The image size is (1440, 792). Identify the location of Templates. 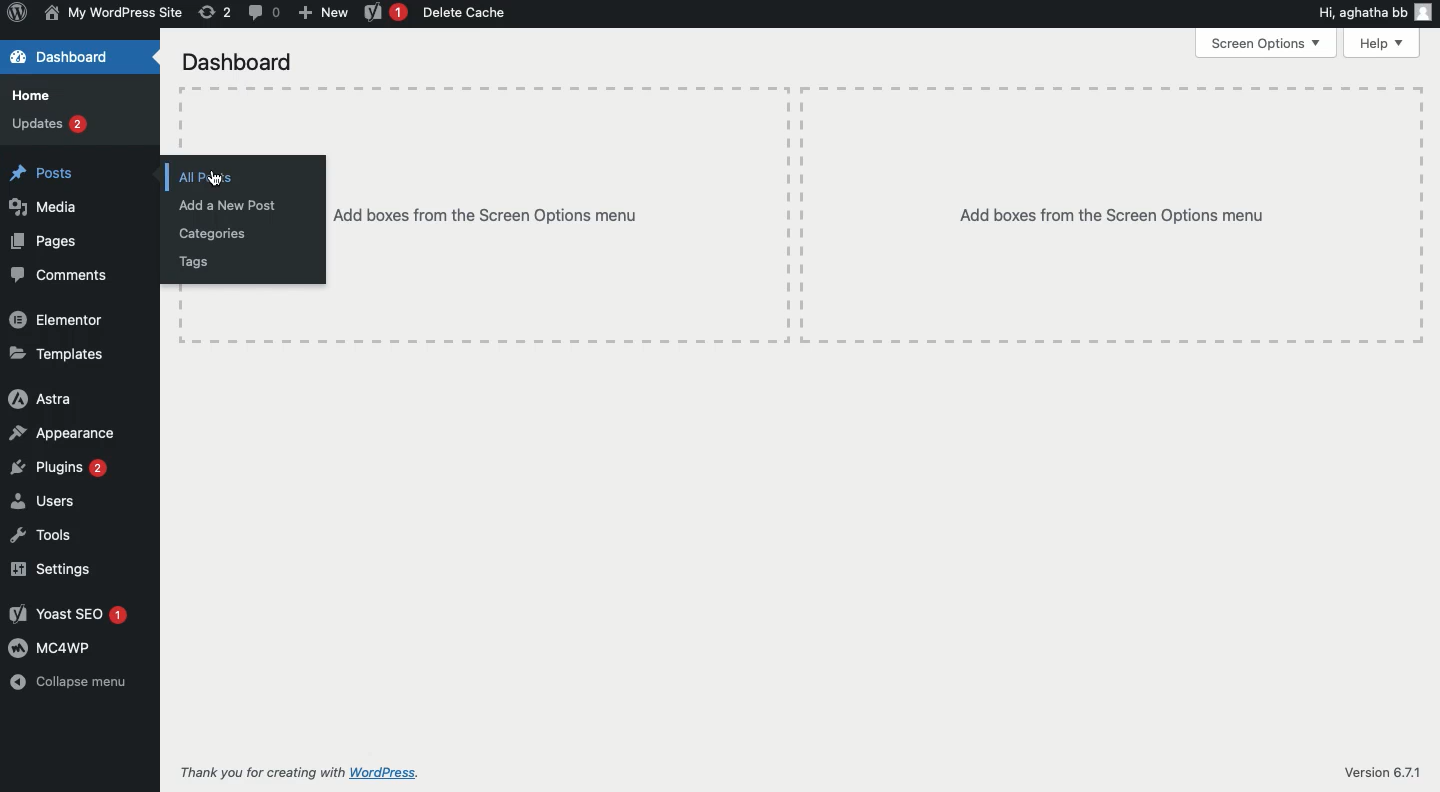
(62, 356).